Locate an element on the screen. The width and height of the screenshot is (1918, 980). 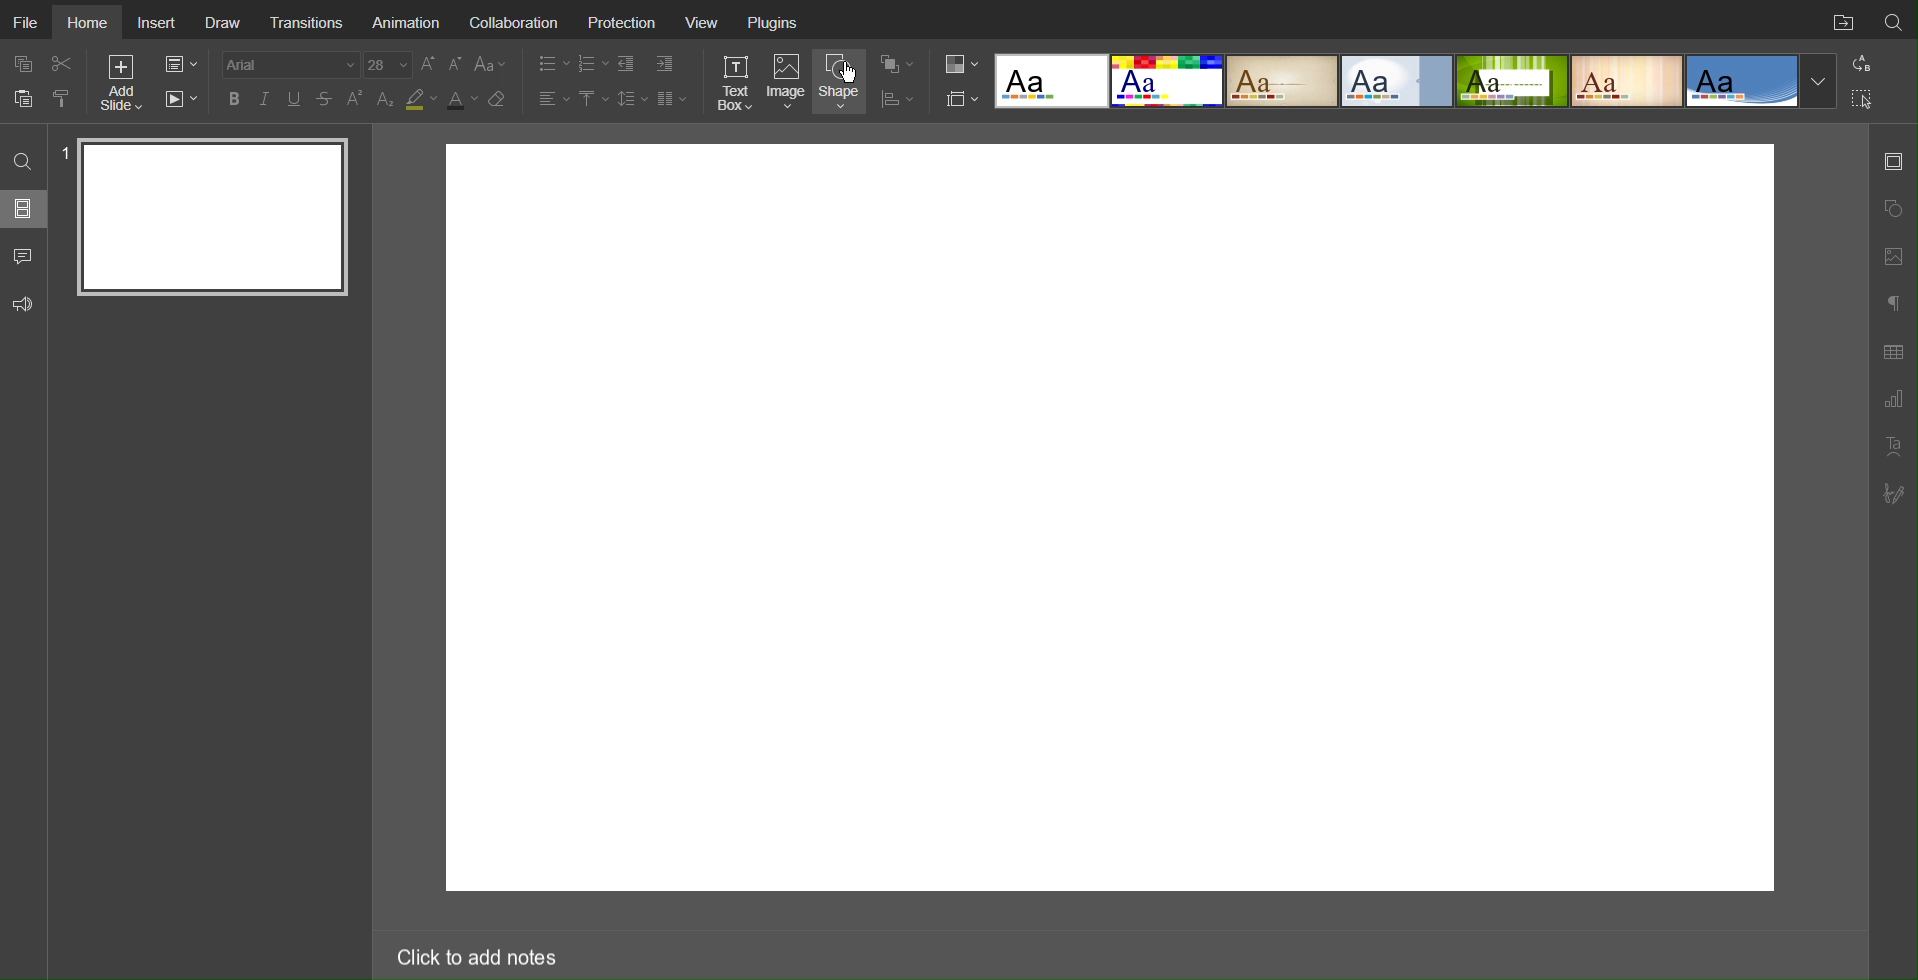
Subscript is located at coordinates (386, 99).